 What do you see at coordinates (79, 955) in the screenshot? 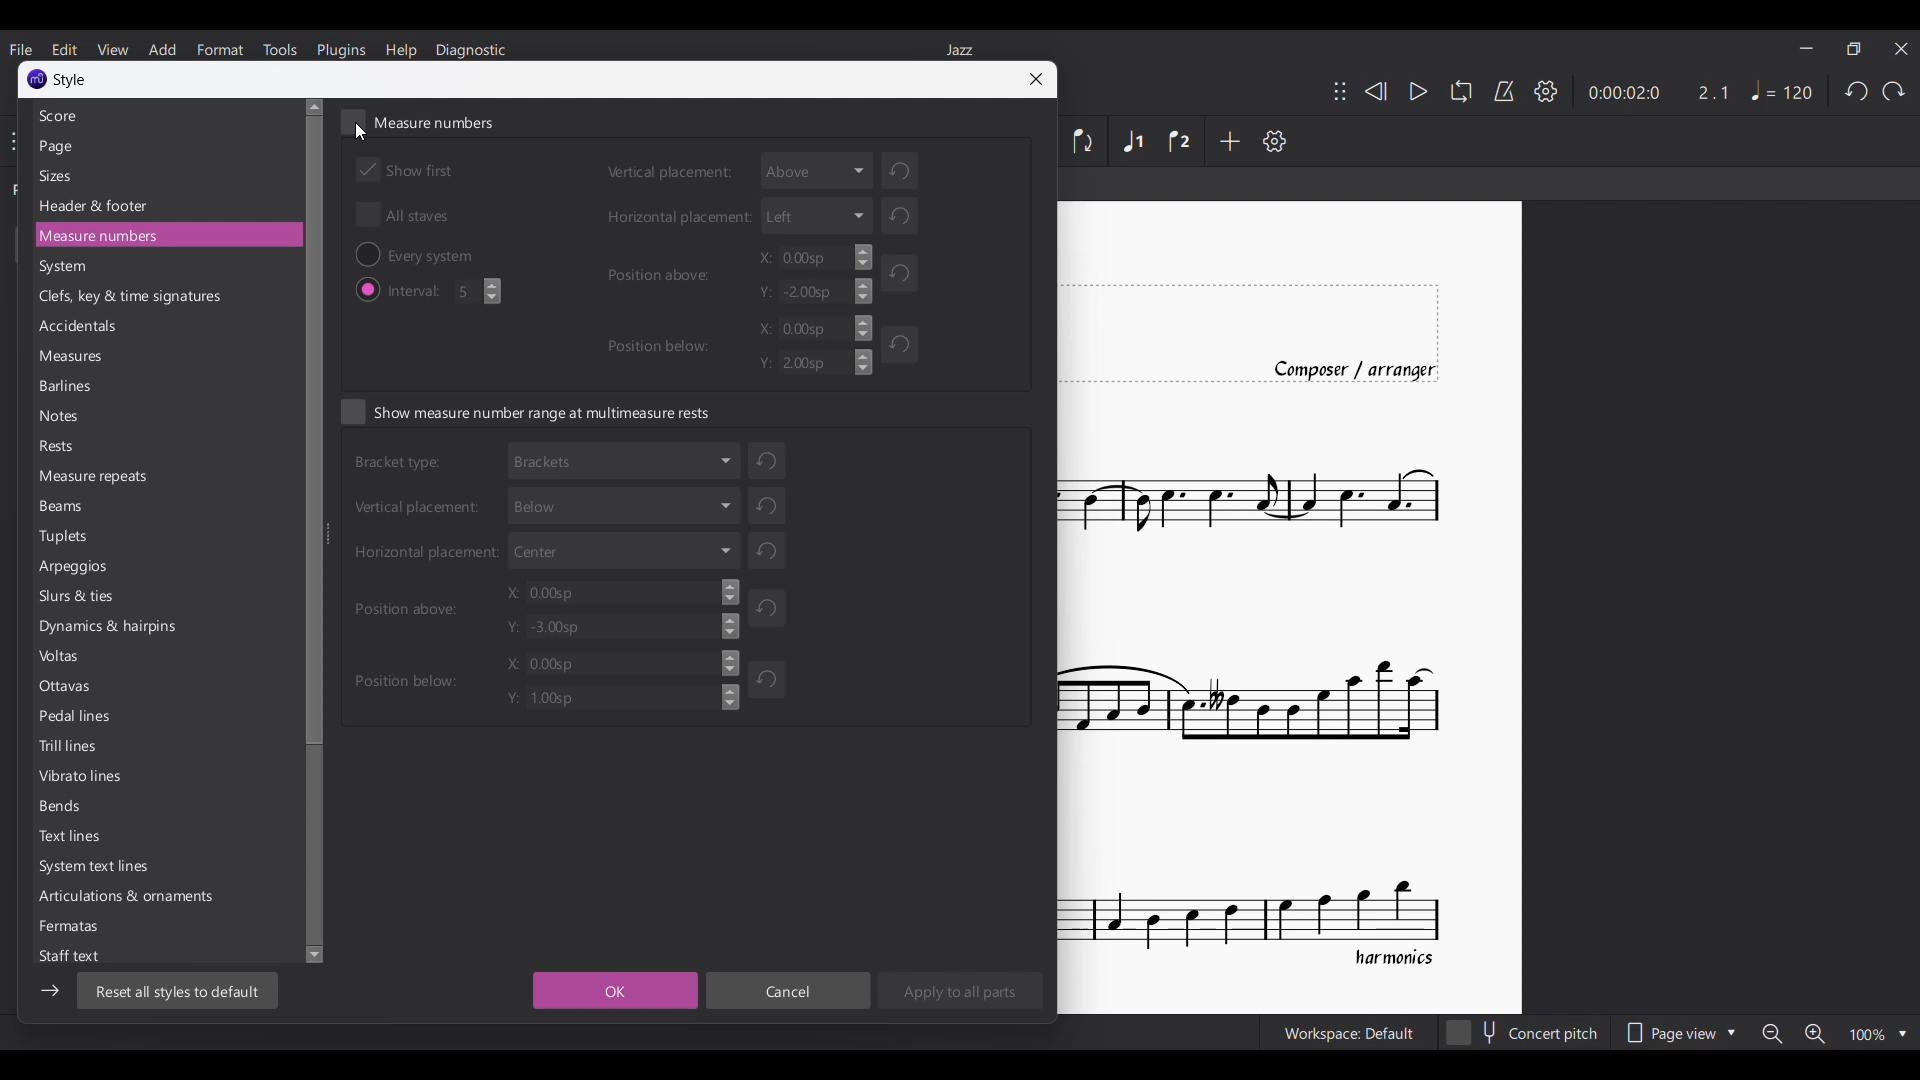
I see `STAFF` at bounding box center [79, 955].